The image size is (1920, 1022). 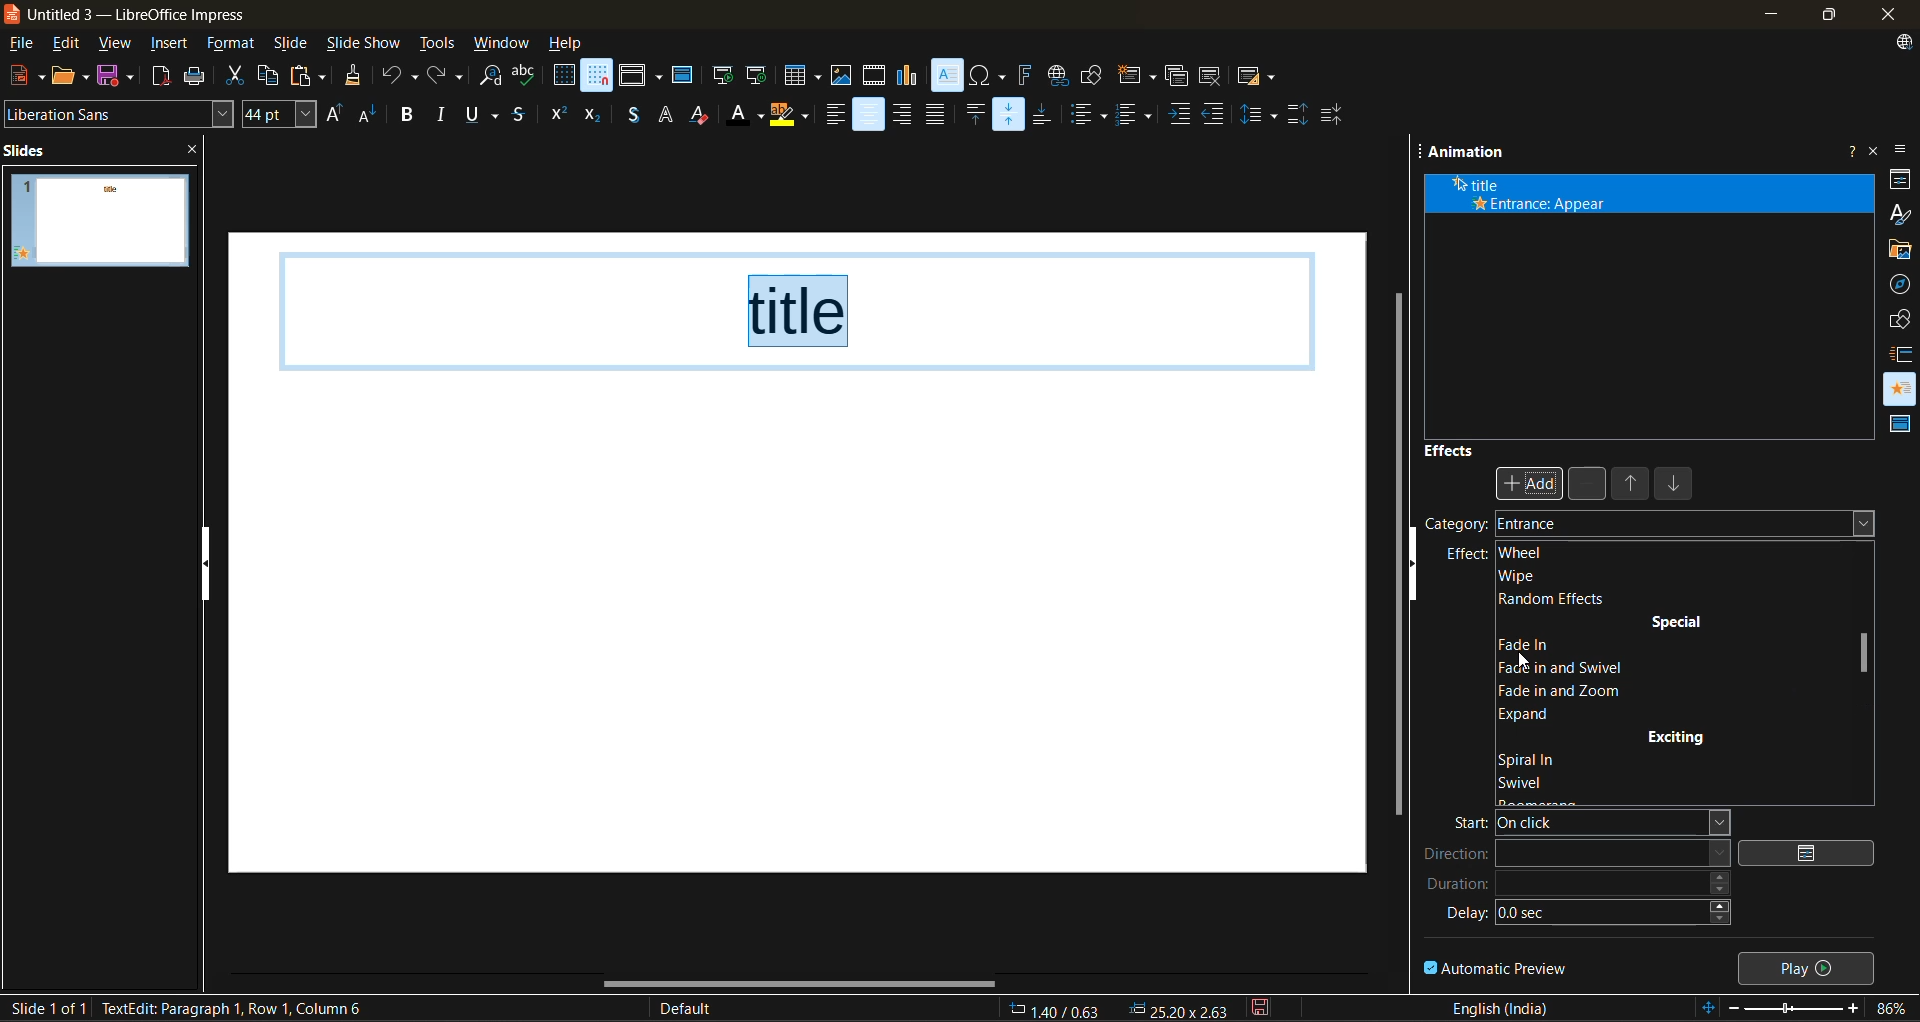 I want to click on slides, so click(x=32, y=149).